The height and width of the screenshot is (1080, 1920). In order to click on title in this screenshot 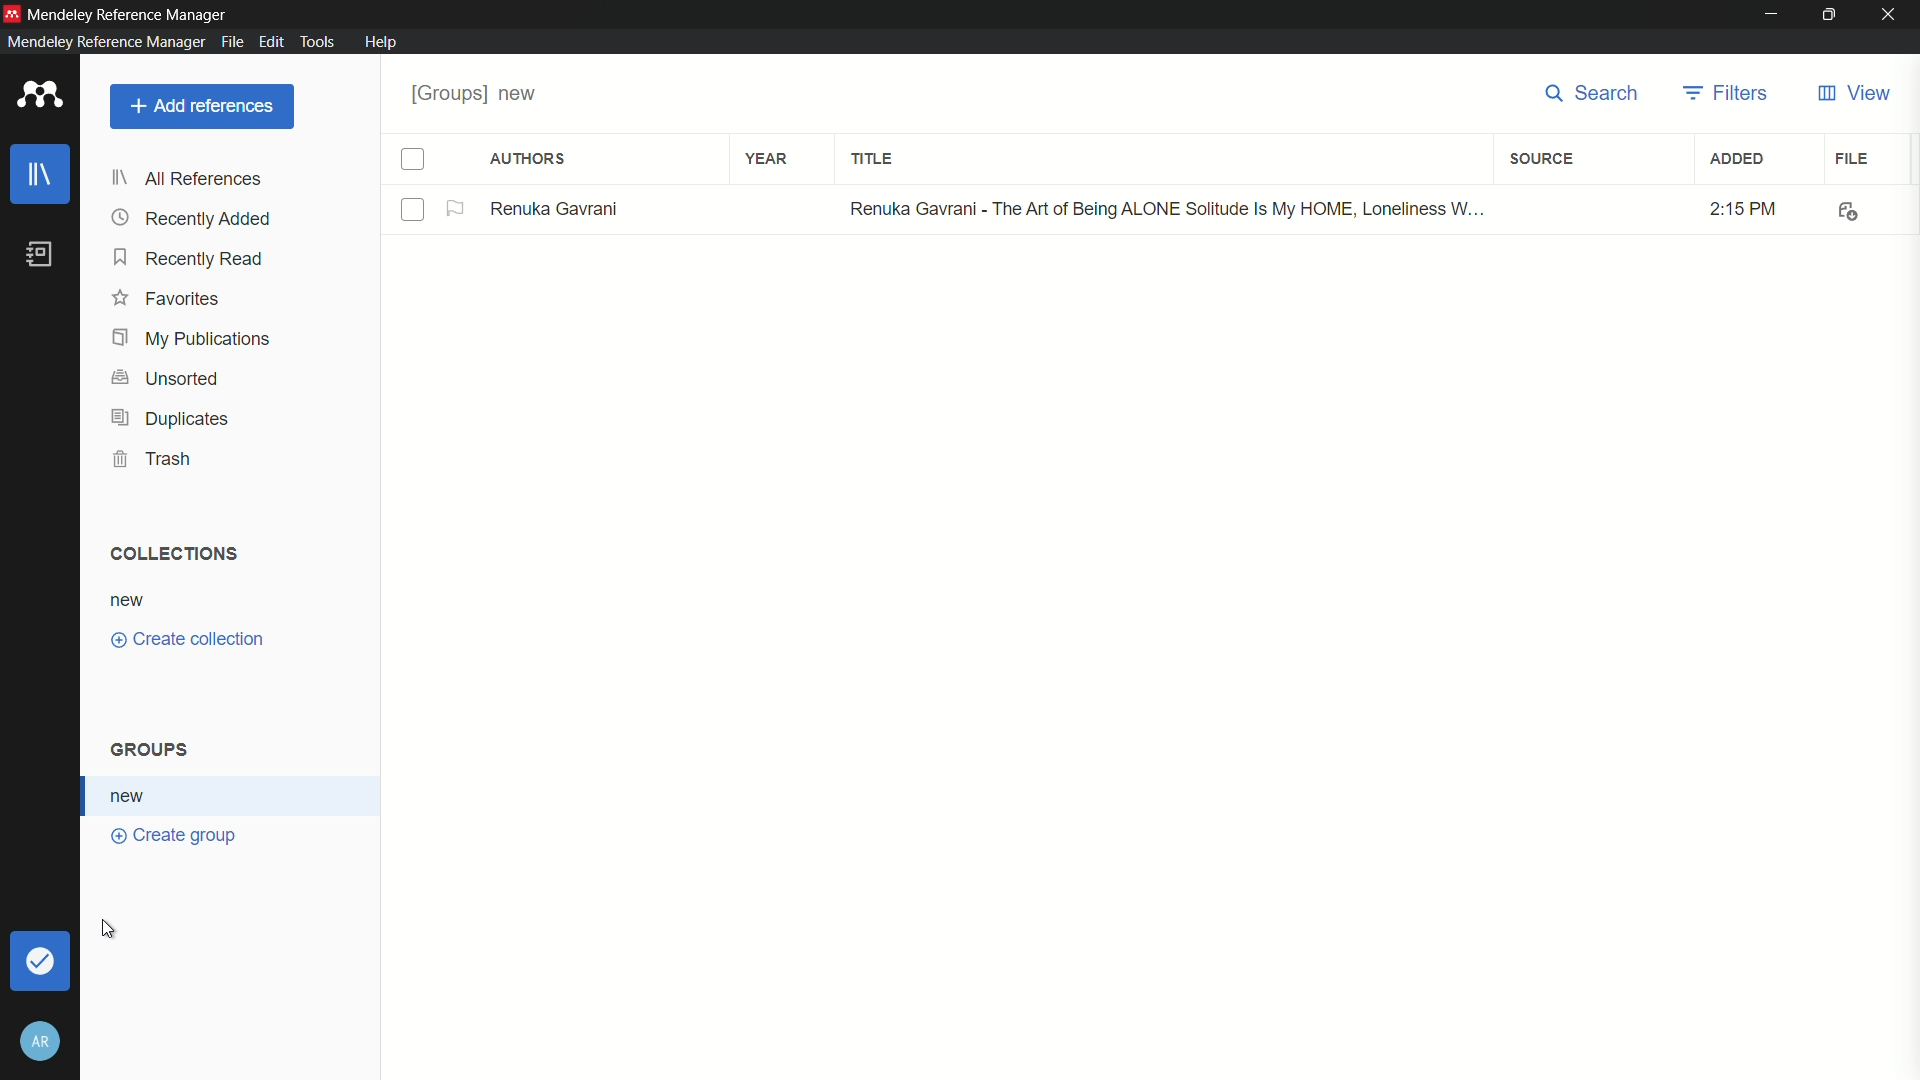, I will do `click(872, 160)`.